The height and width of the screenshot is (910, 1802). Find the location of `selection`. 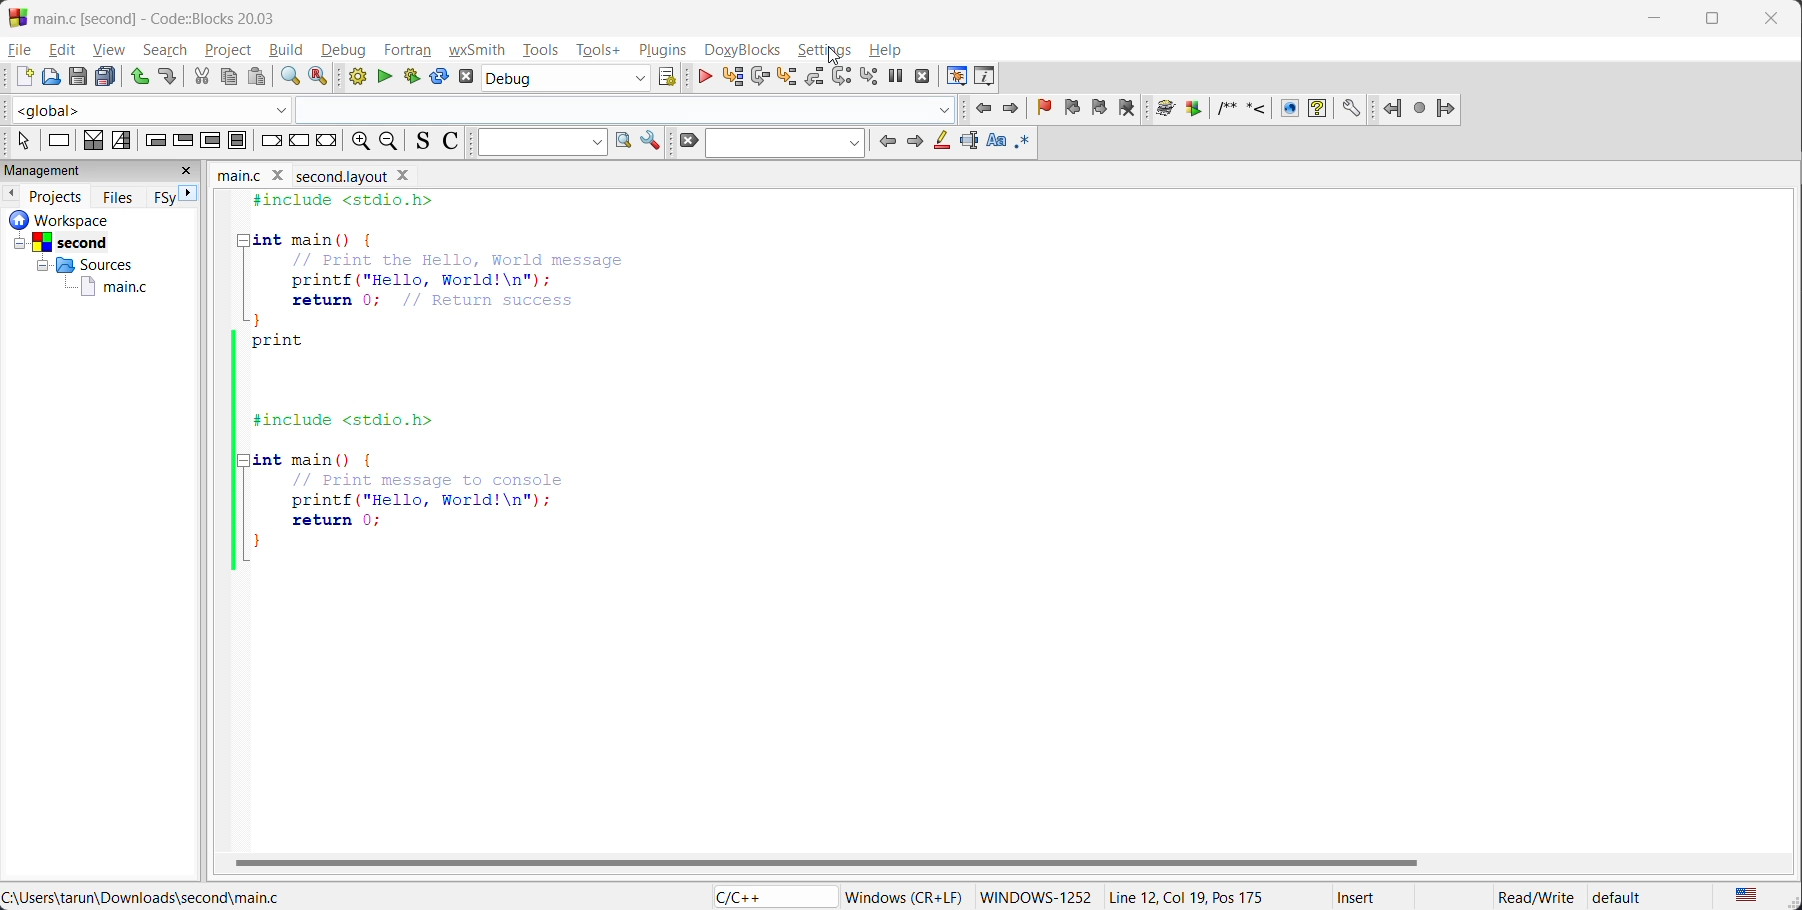

selection is located at coordinates (120, 141).